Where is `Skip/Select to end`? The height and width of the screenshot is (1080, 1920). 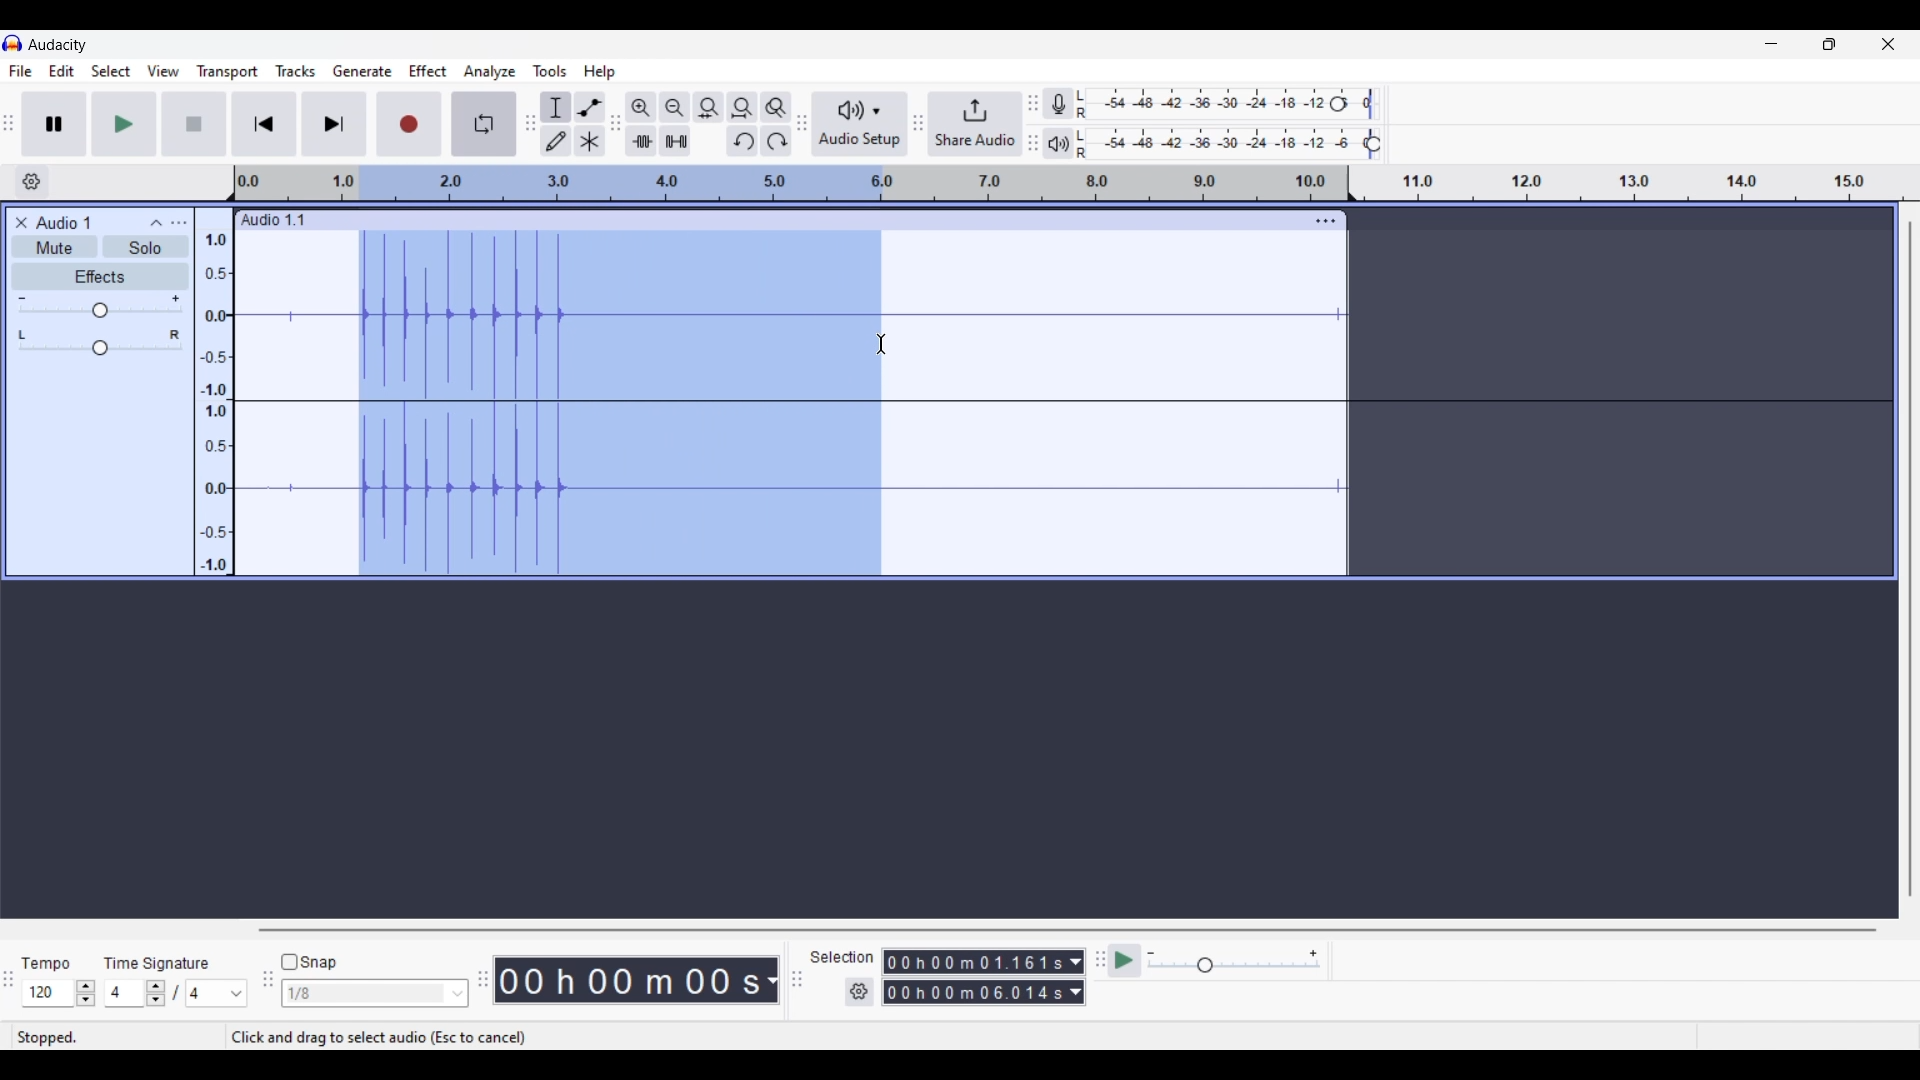
Skip/Select to end is located at coordinates (334, 123).